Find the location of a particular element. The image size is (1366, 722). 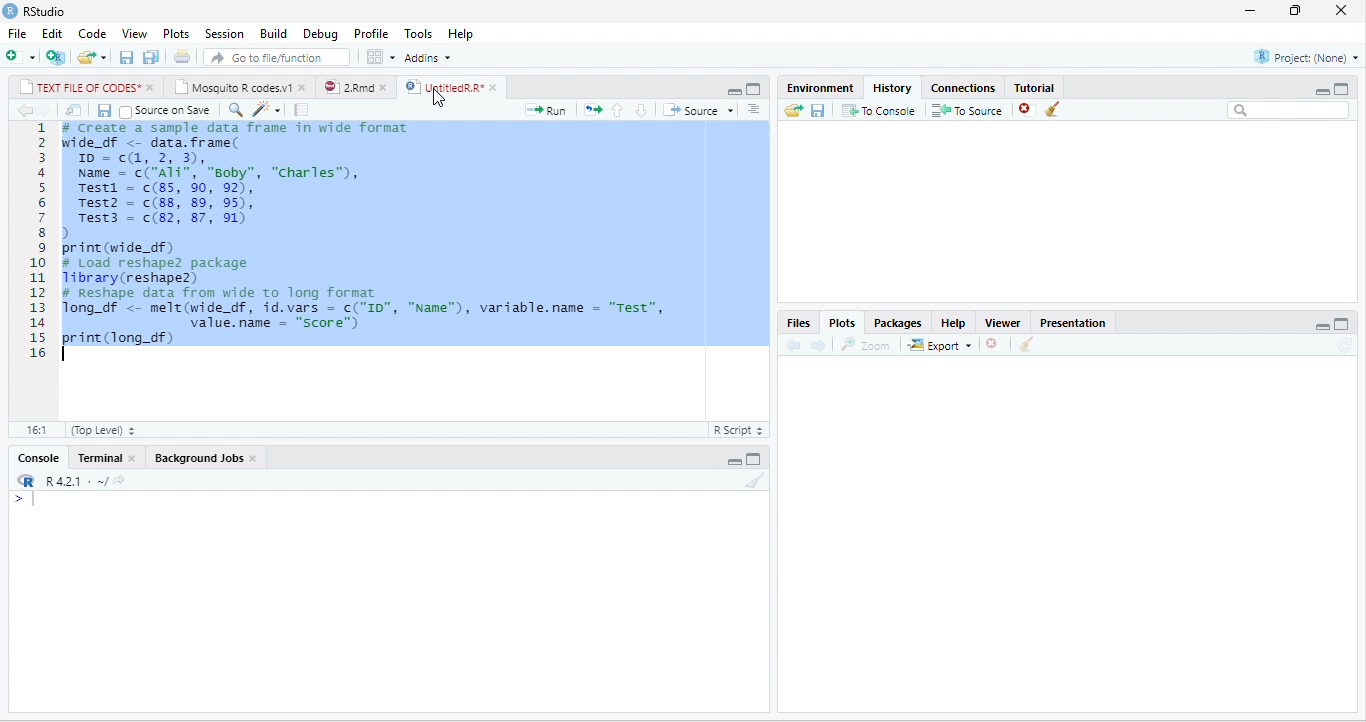

search file is located at coordinates (276, 57).